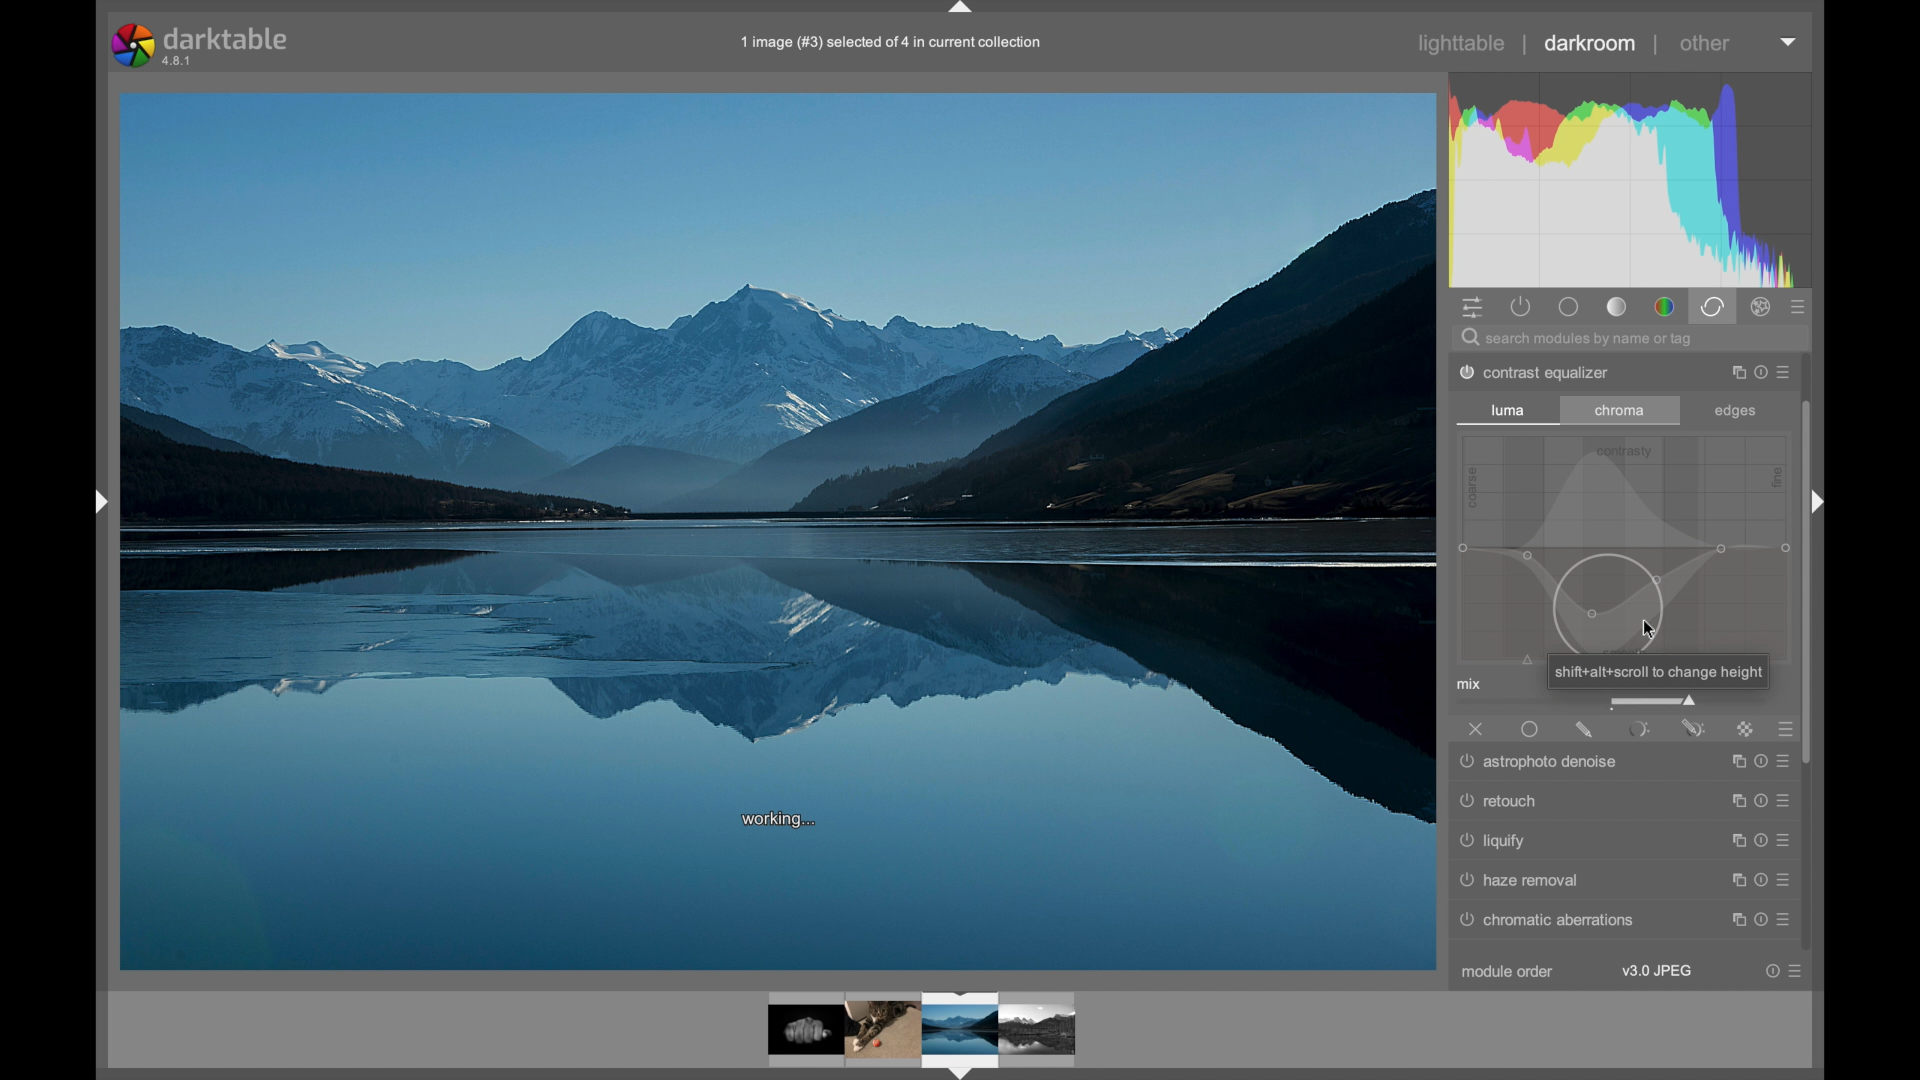 The height and width of the screenshot is (1080, 1920). What do you see at coordinates (1664, 306) in the screenshot?
I see `color` at bounding box center [1664, 306].